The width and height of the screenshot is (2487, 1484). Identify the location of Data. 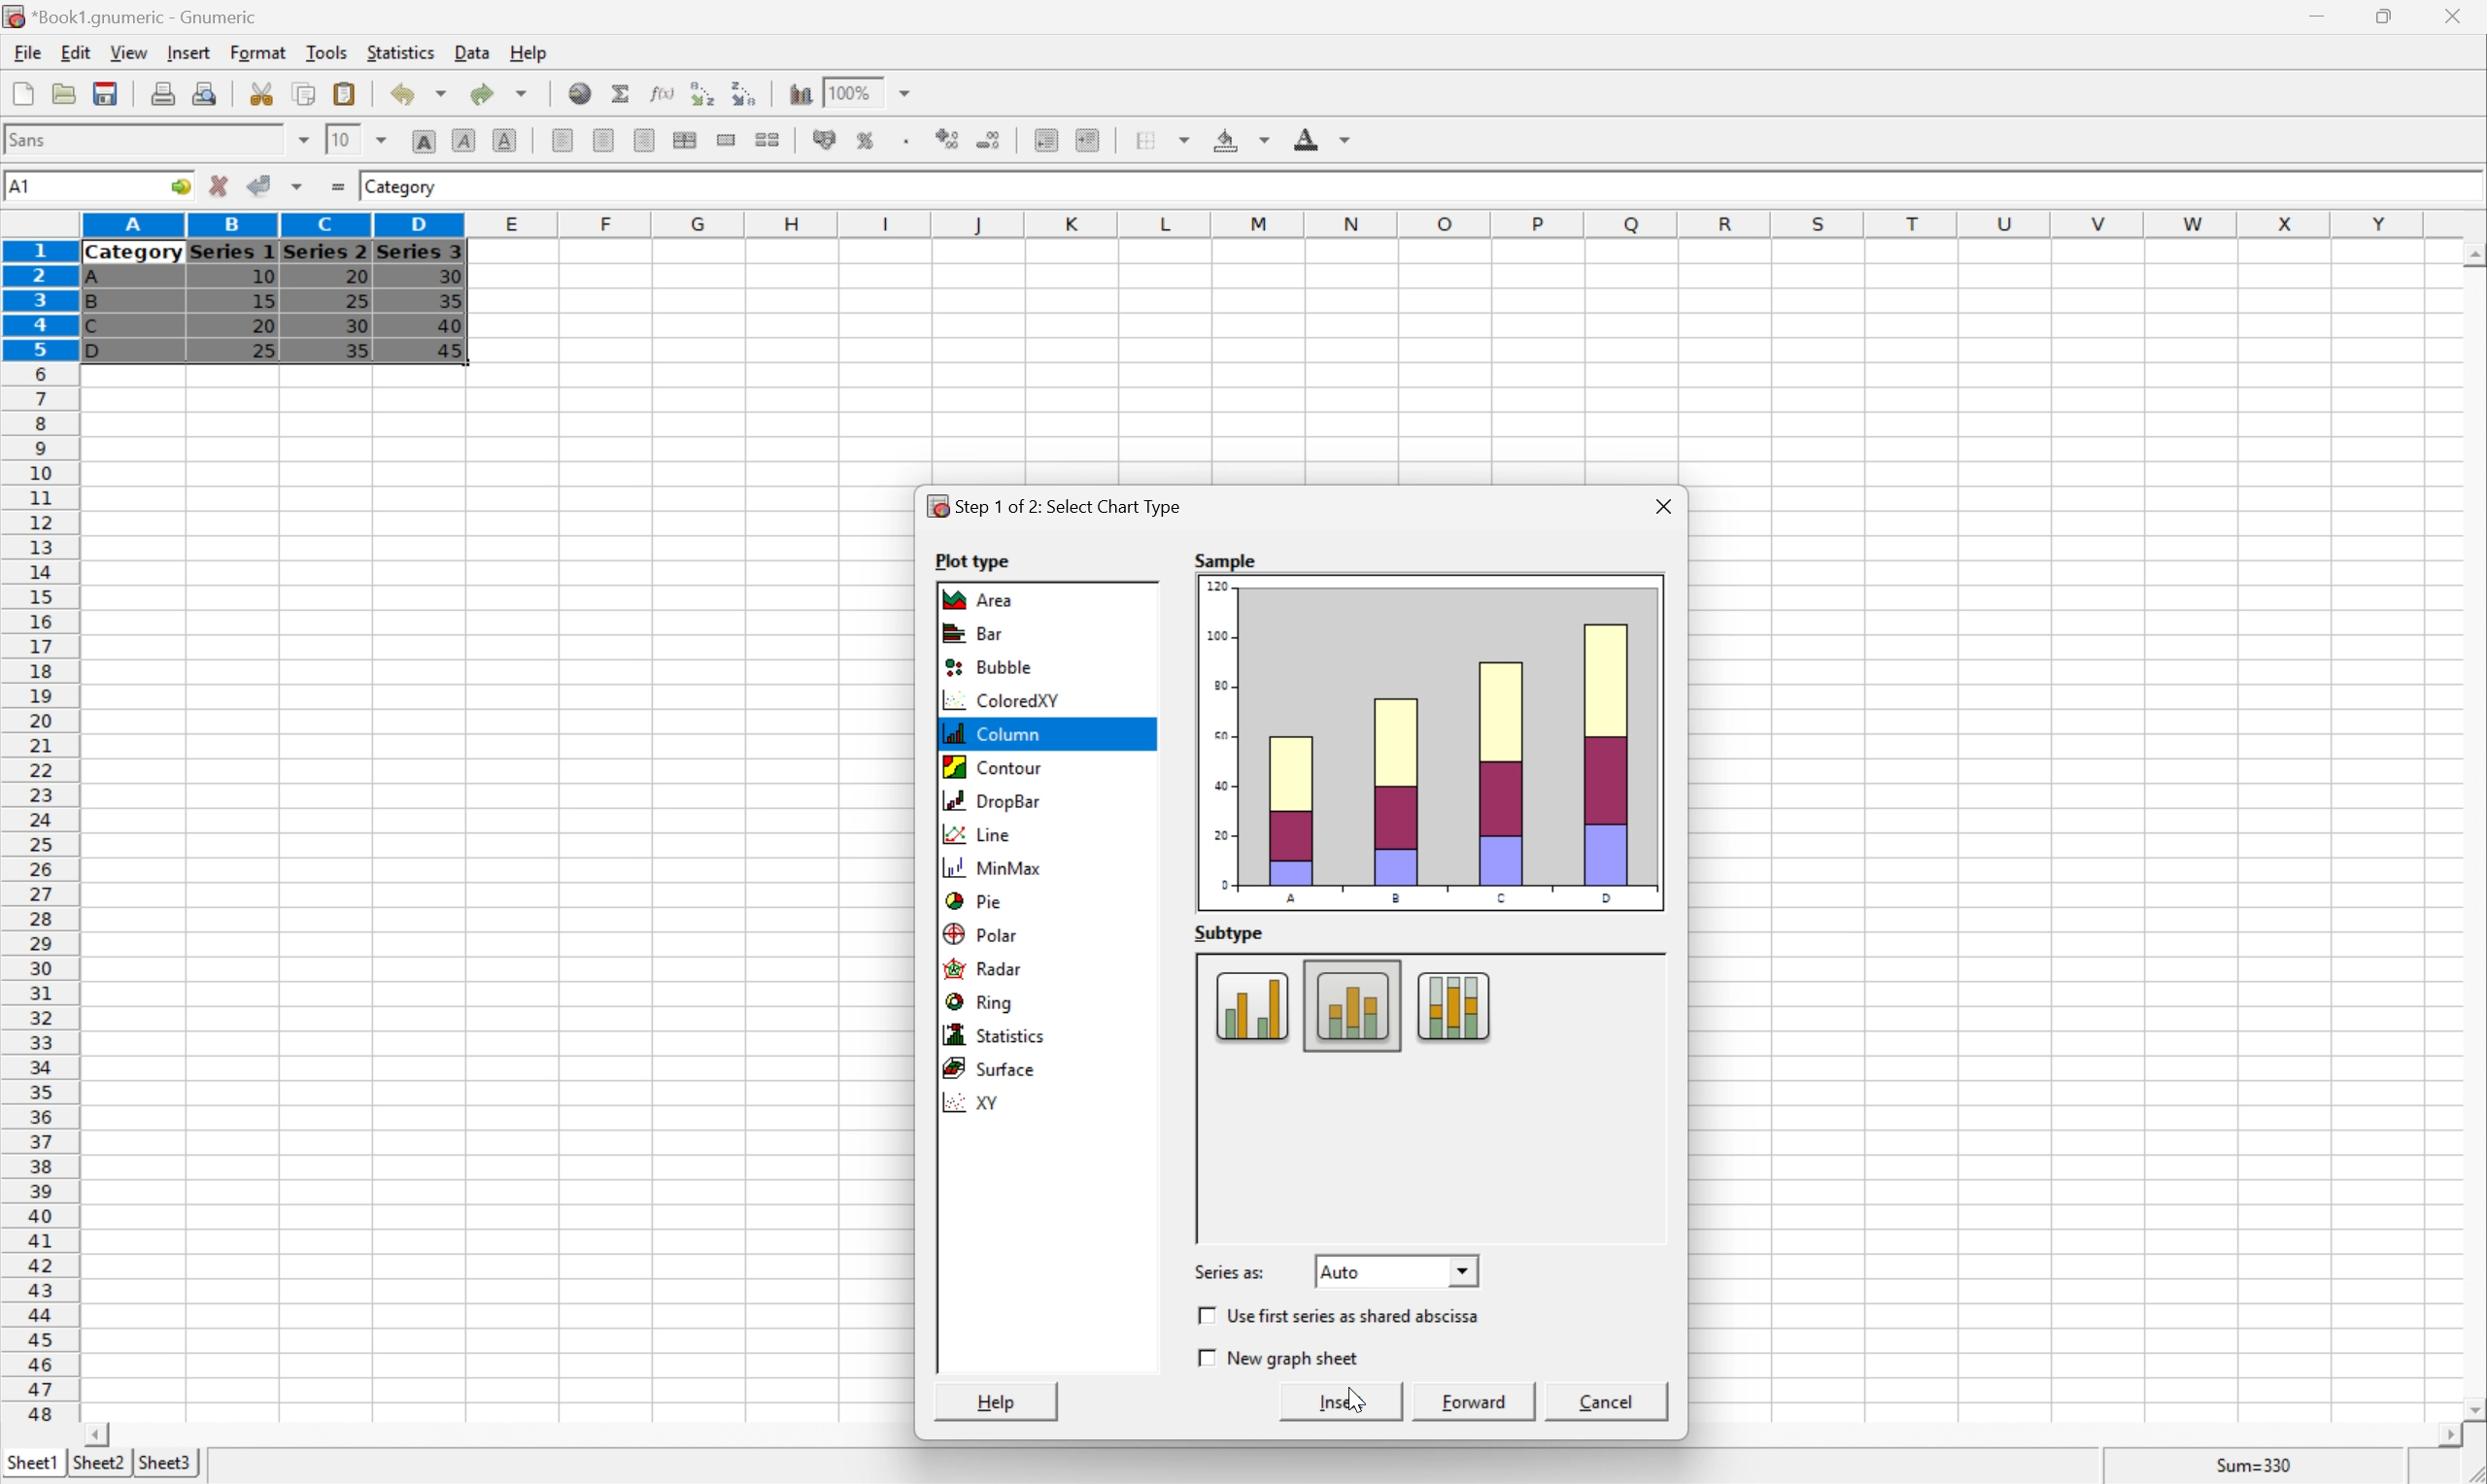
(474, 50).